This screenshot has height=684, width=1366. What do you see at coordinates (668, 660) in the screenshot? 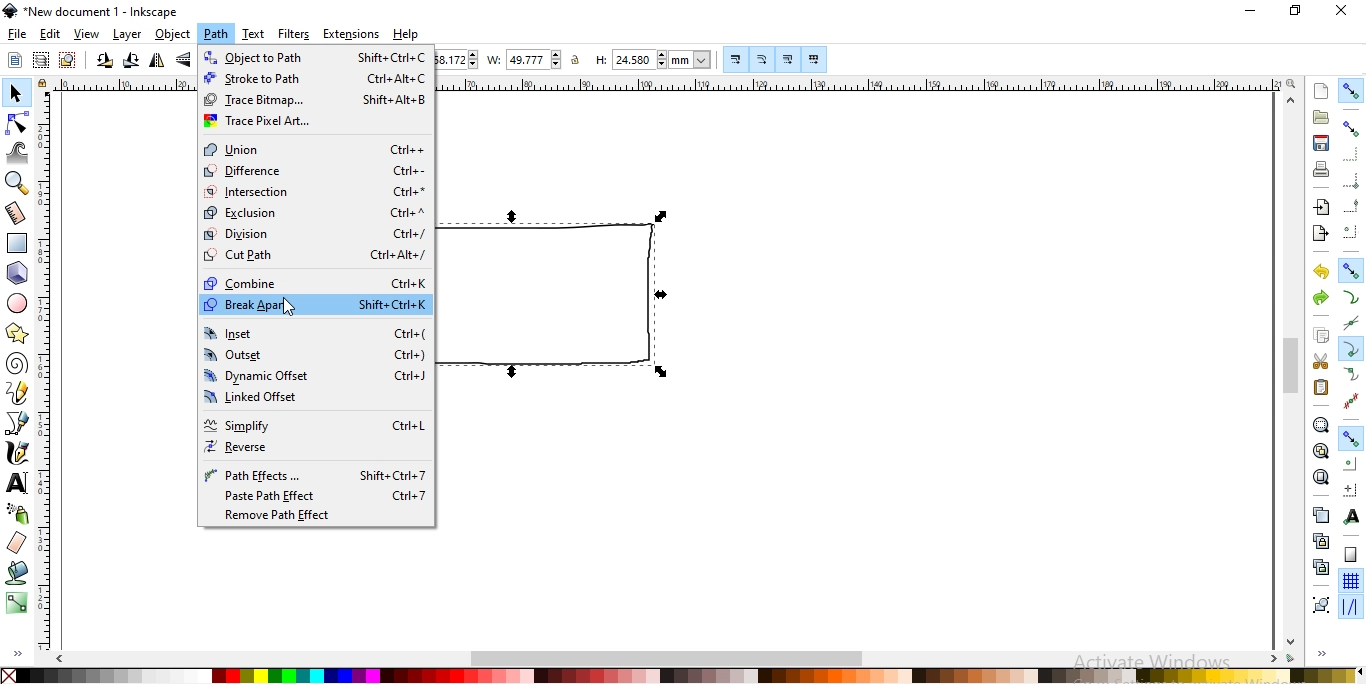
I see `scrollbar` at bounding box center [668, 660].